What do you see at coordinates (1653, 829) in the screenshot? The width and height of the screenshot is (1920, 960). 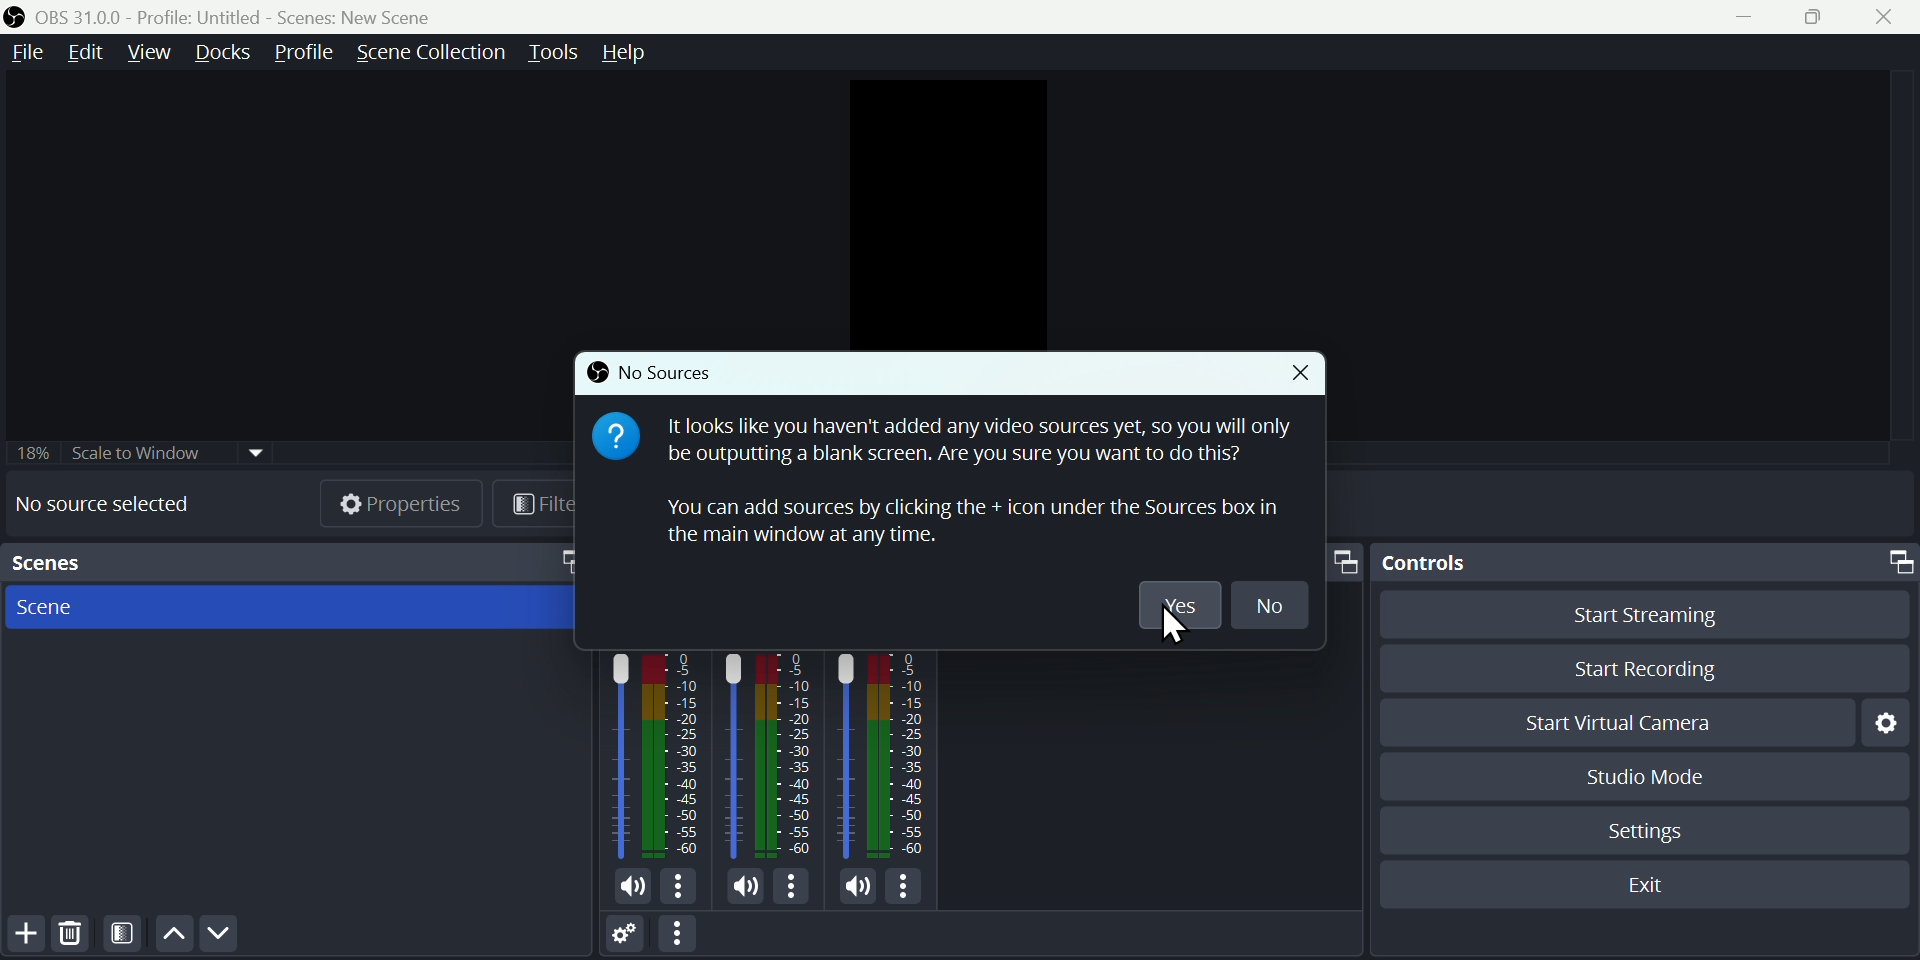 I see `Settings` at bounding box center [1653, 829].